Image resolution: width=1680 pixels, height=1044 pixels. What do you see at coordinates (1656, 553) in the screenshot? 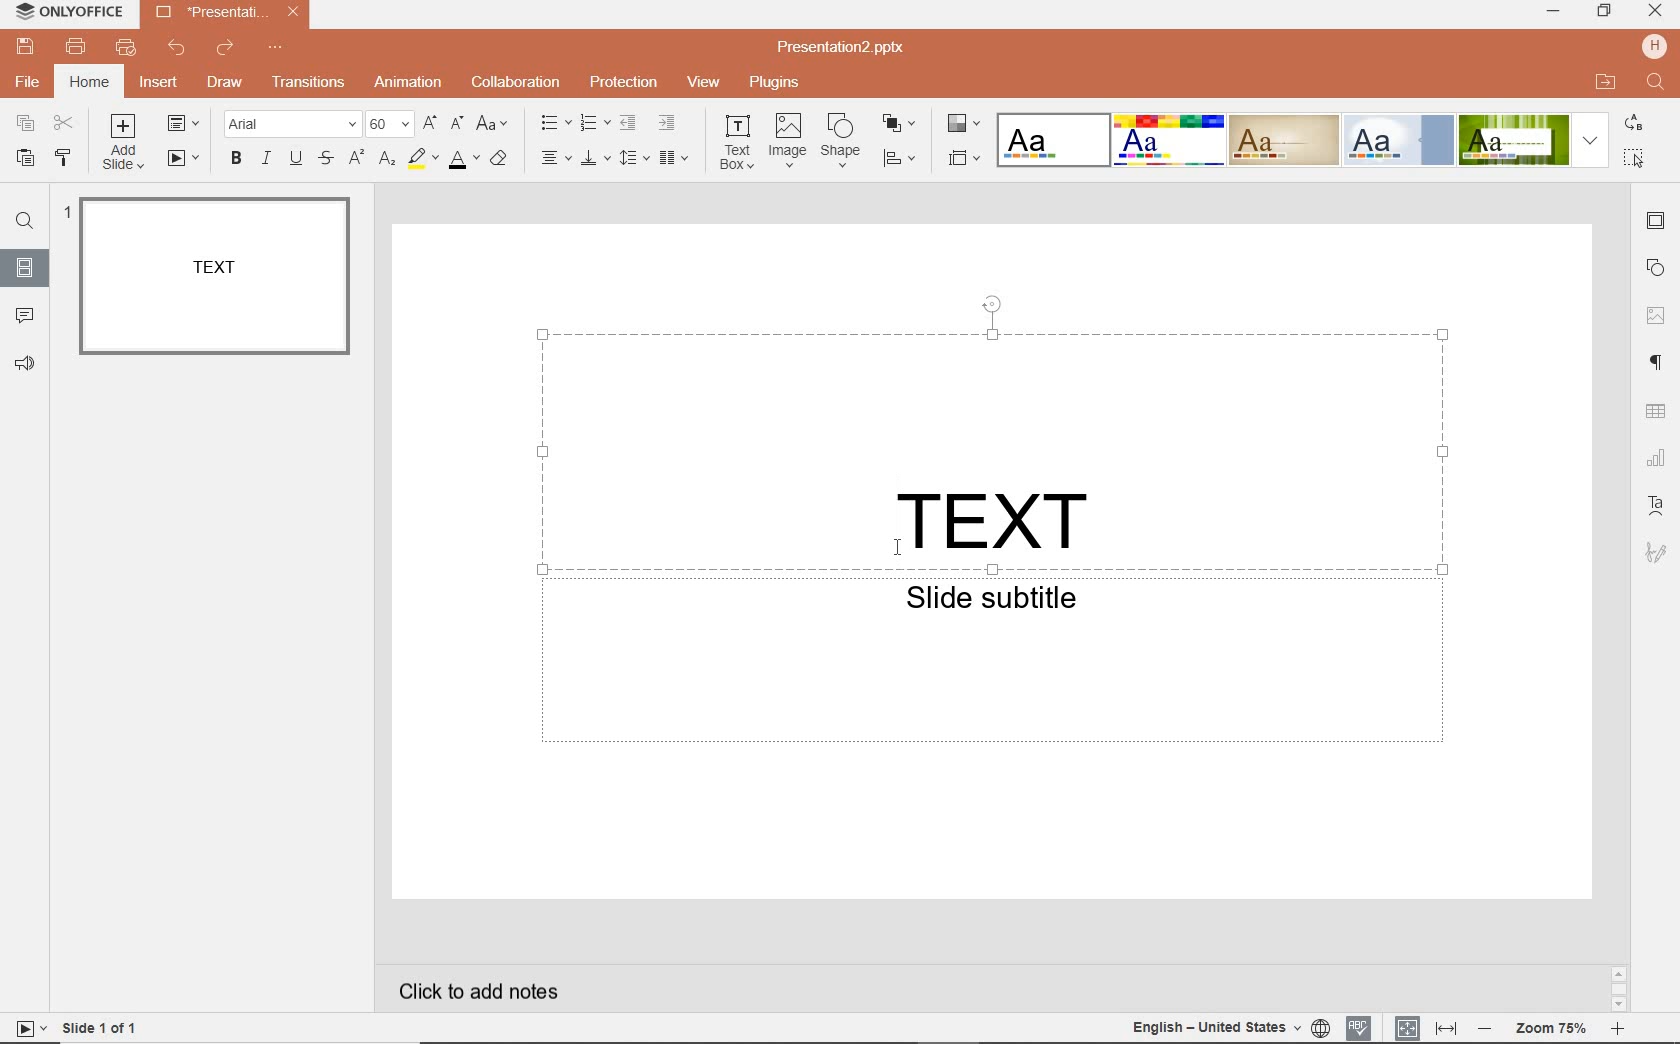
I see `SIGNATURE` at bounding box center [1656, 553].